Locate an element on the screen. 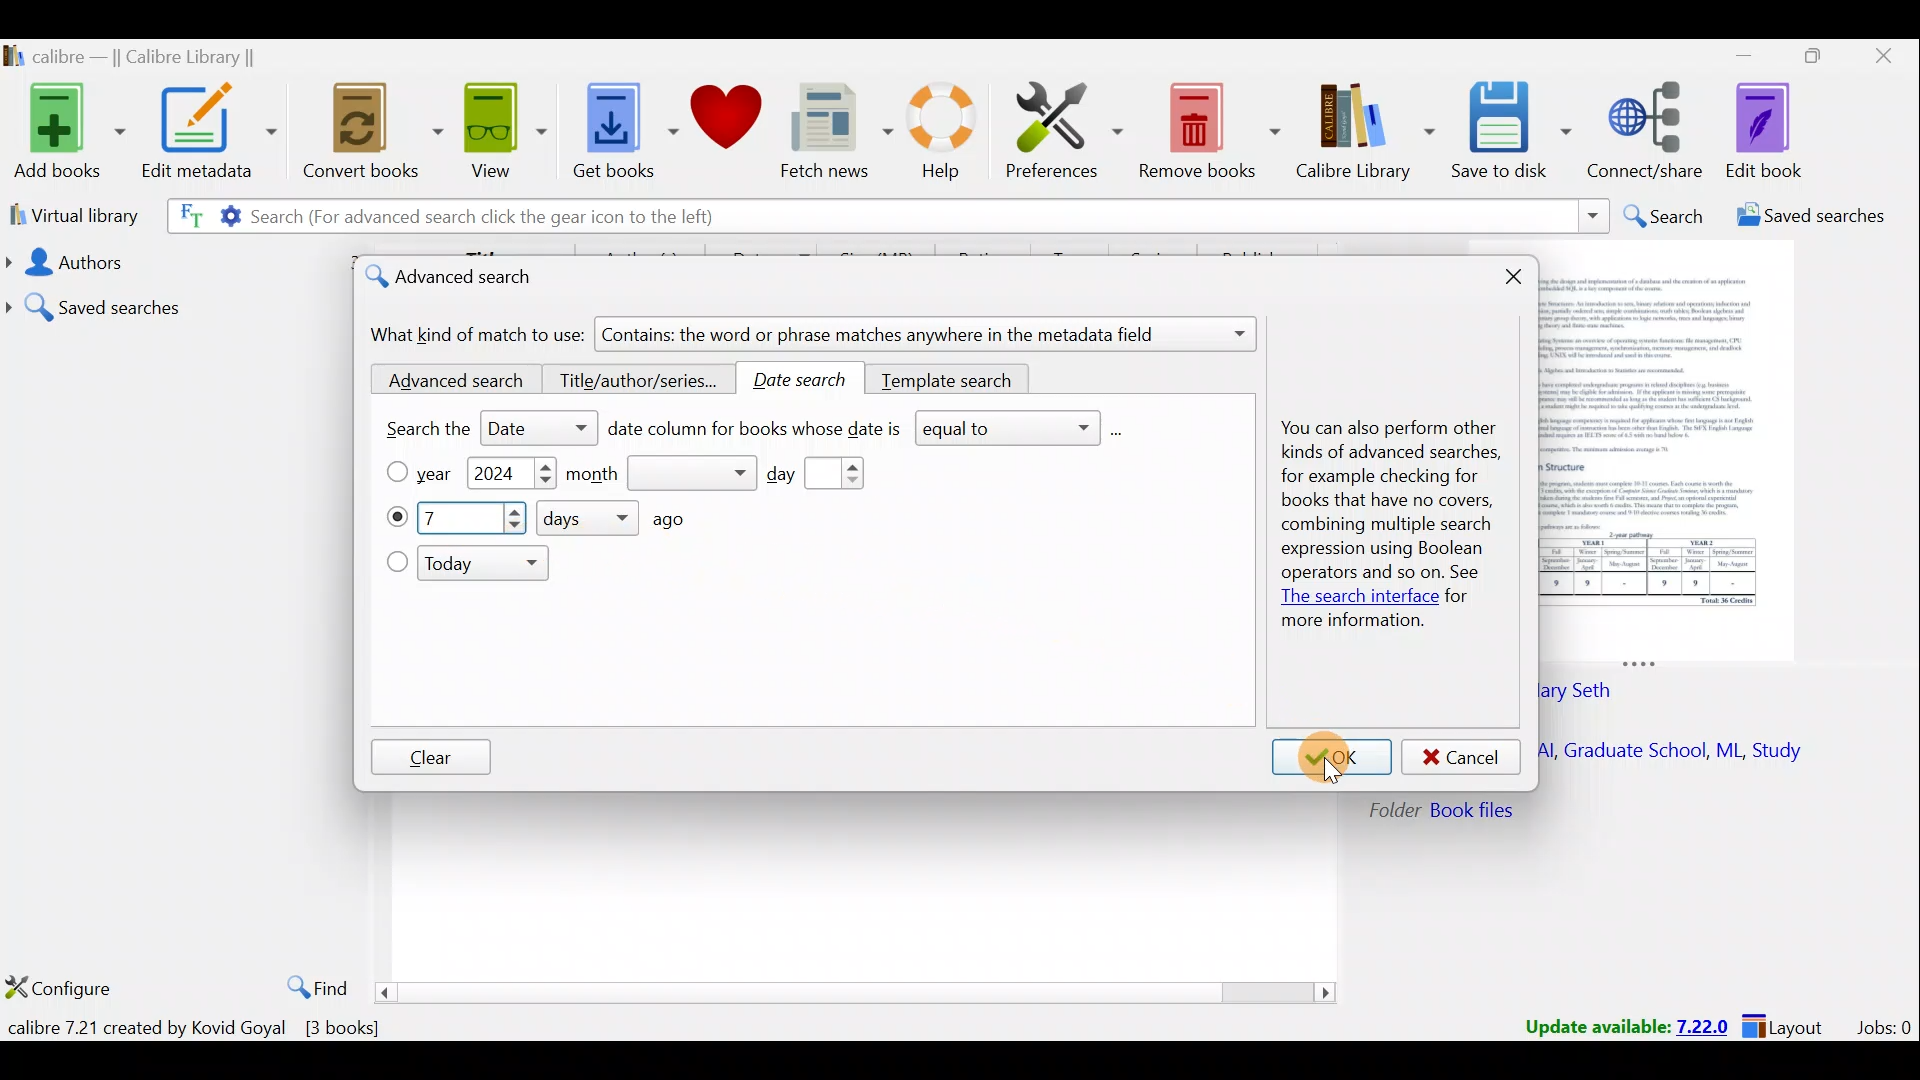  Connect/share is located at coordinates (1650, 132).